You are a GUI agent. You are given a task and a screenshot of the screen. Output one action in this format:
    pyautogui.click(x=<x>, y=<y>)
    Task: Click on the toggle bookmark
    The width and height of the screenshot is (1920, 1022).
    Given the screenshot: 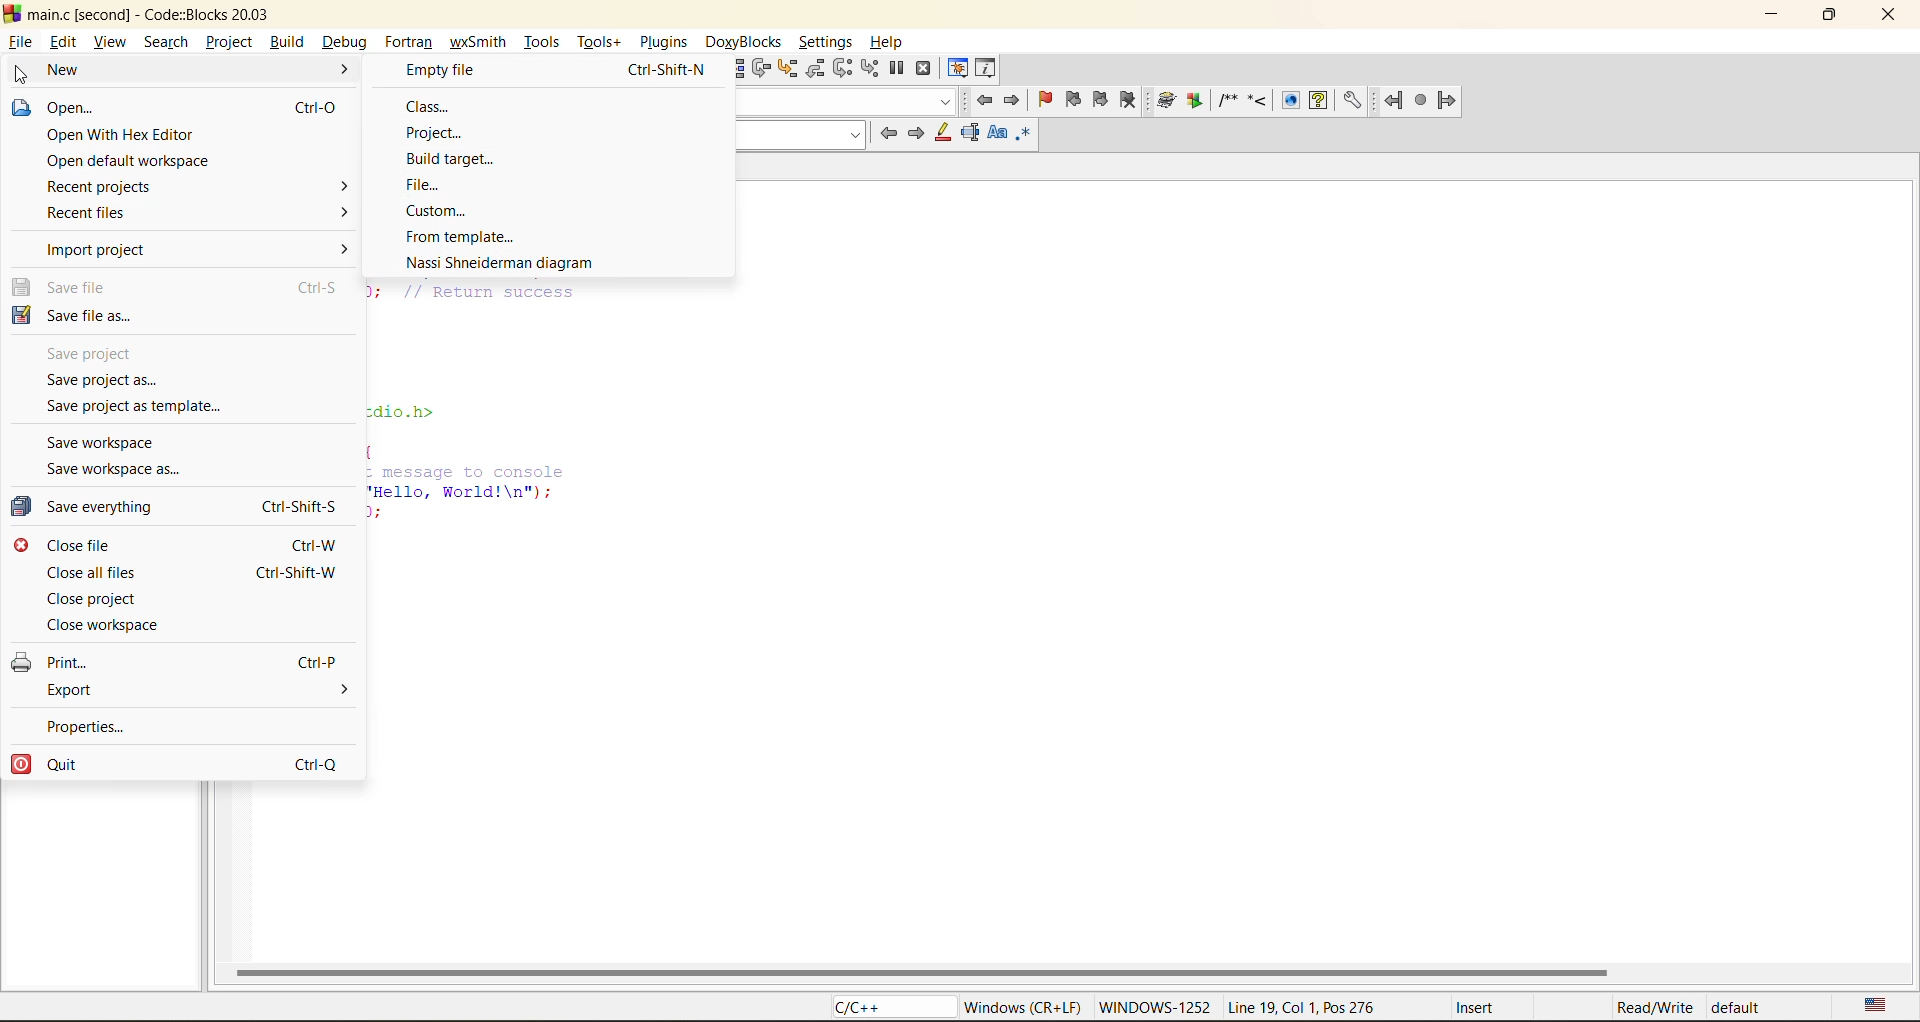 What is the action you would take?
    pyautogui.click(x=1045, y=99)
    